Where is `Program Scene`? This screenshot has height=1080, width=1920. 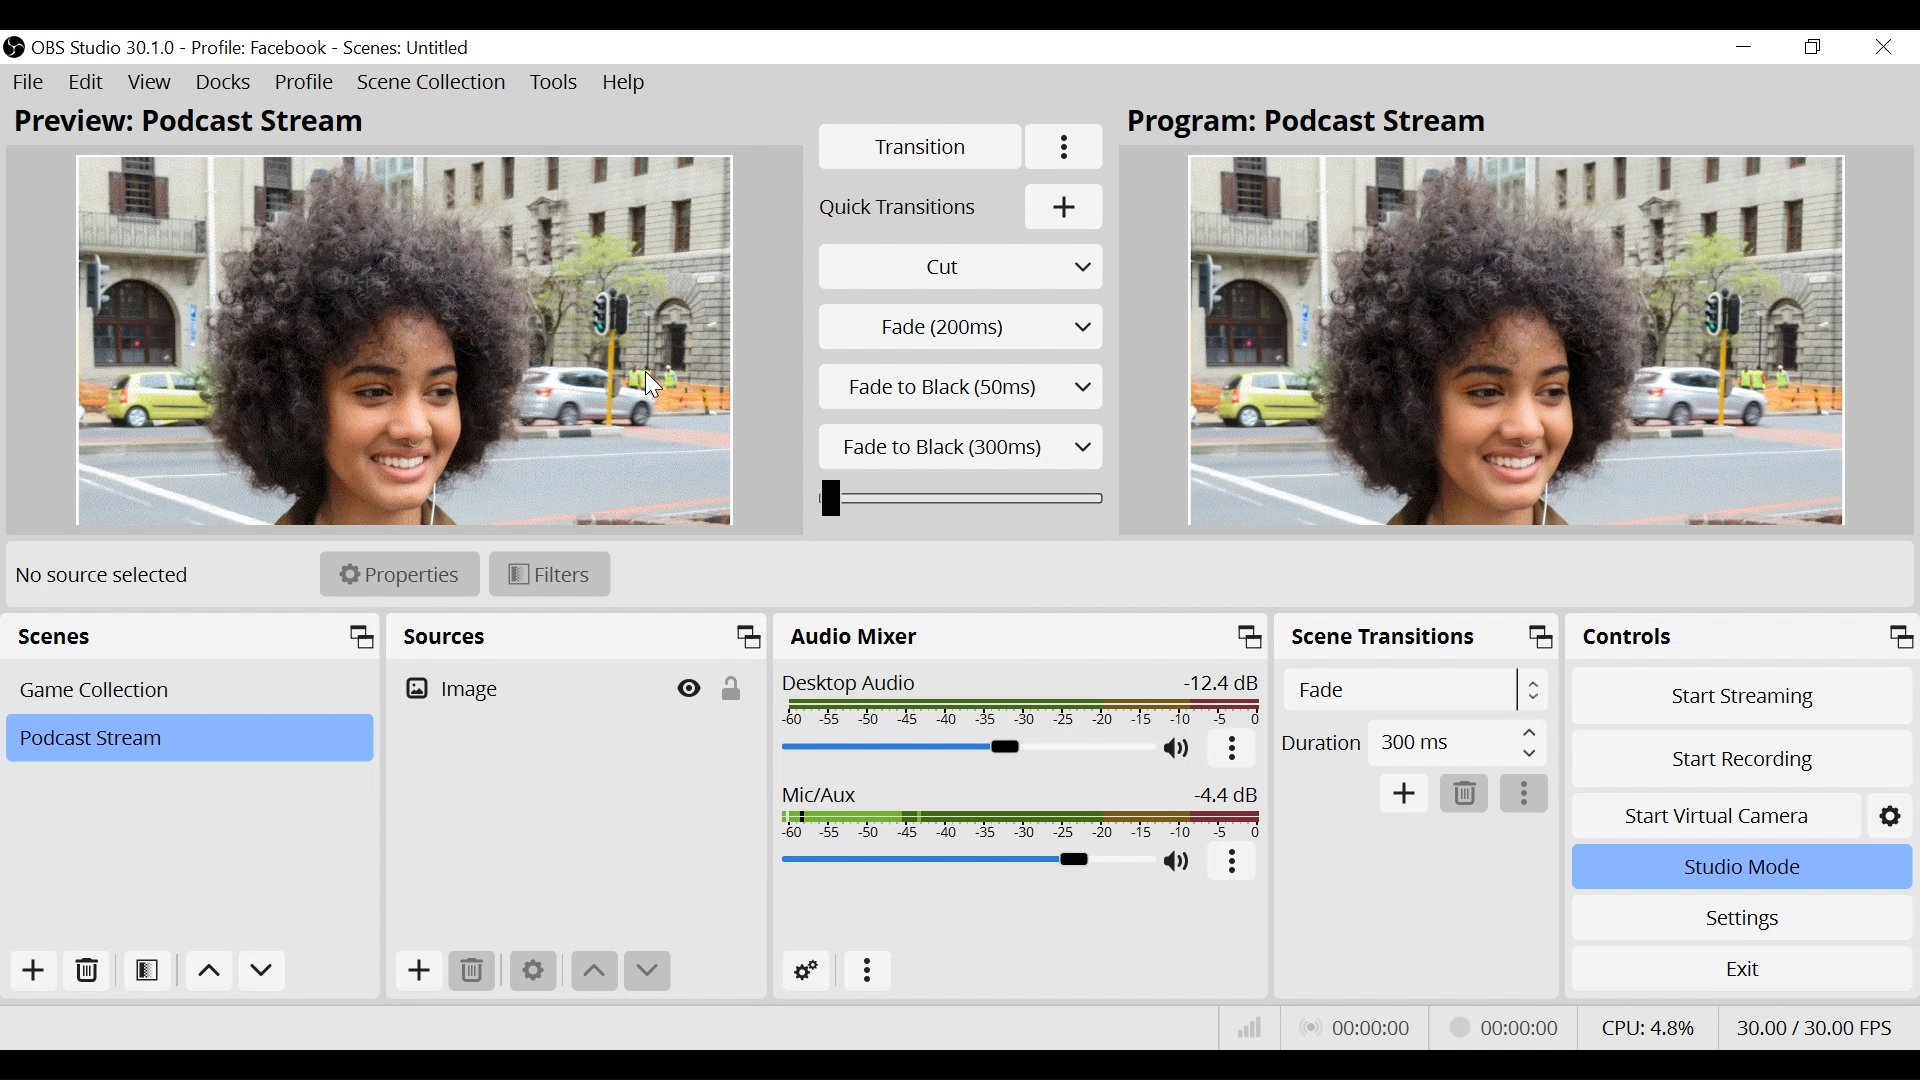 Program Scene is located at coordinates (1517, 338).